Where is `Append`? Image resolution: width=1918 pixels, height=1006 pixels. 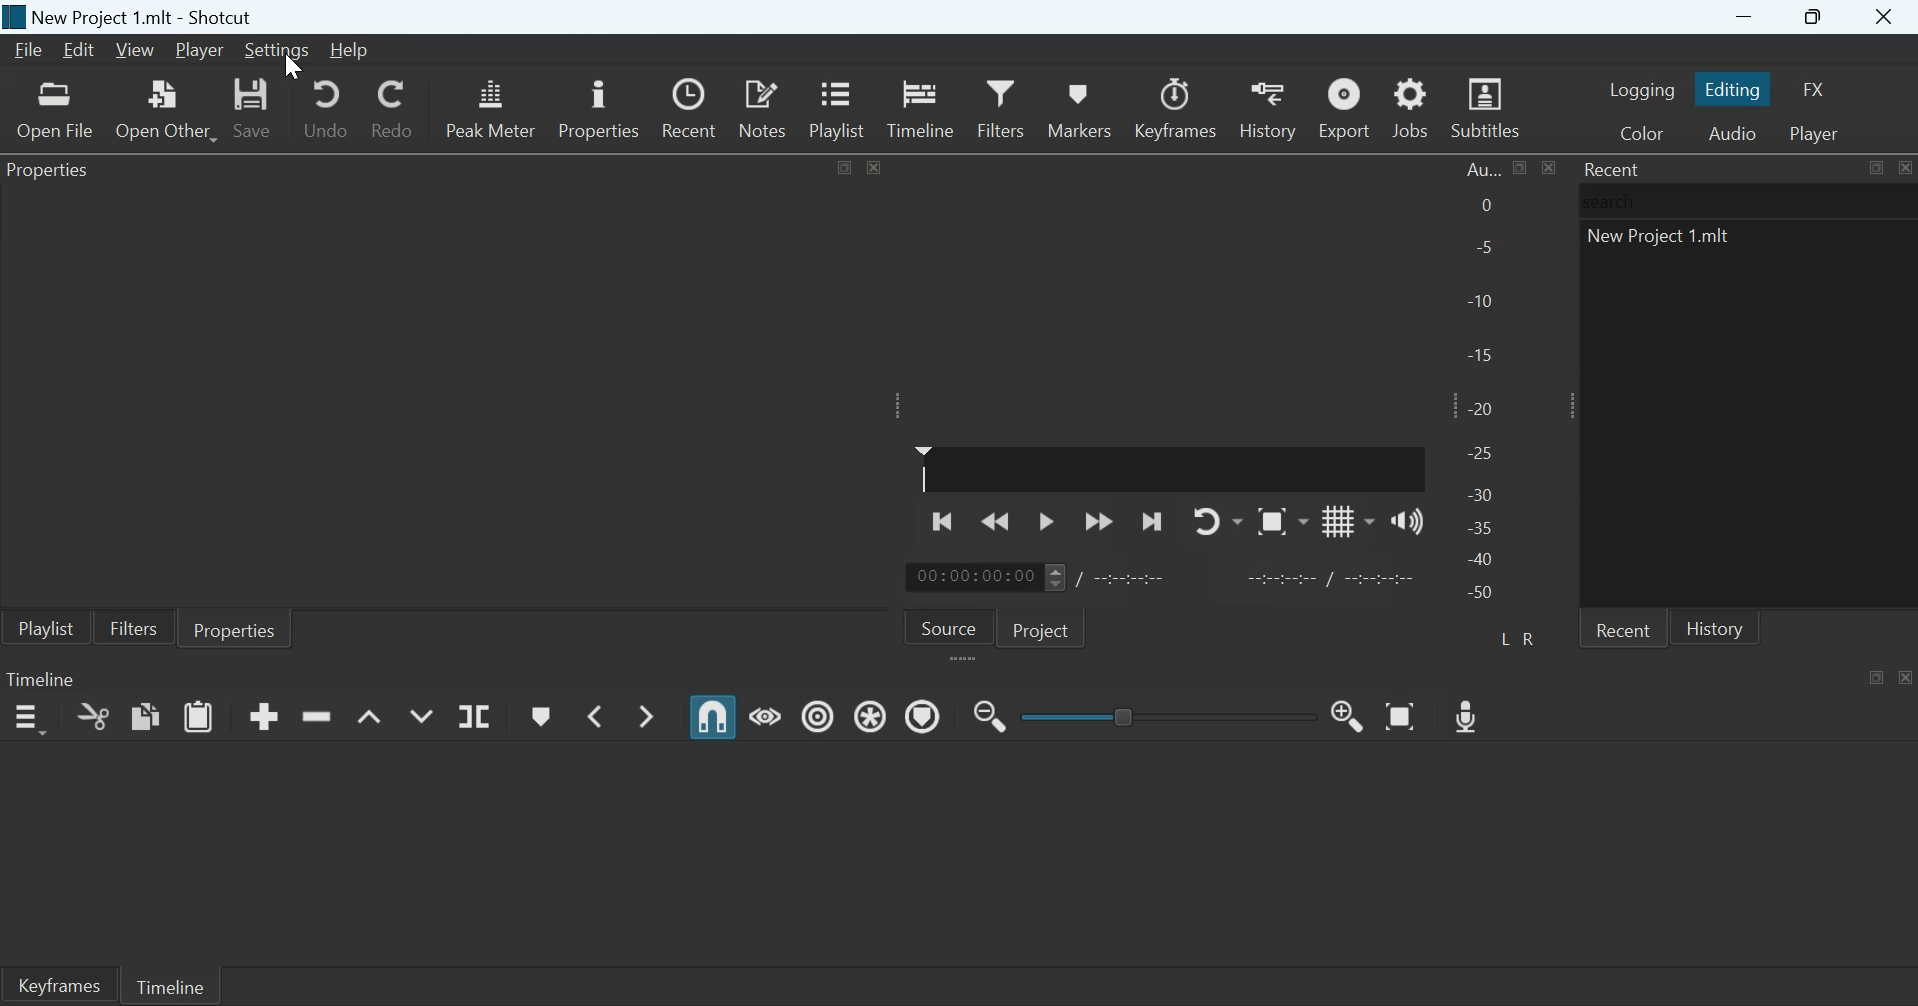 Append is located at coordinates (264, 716).